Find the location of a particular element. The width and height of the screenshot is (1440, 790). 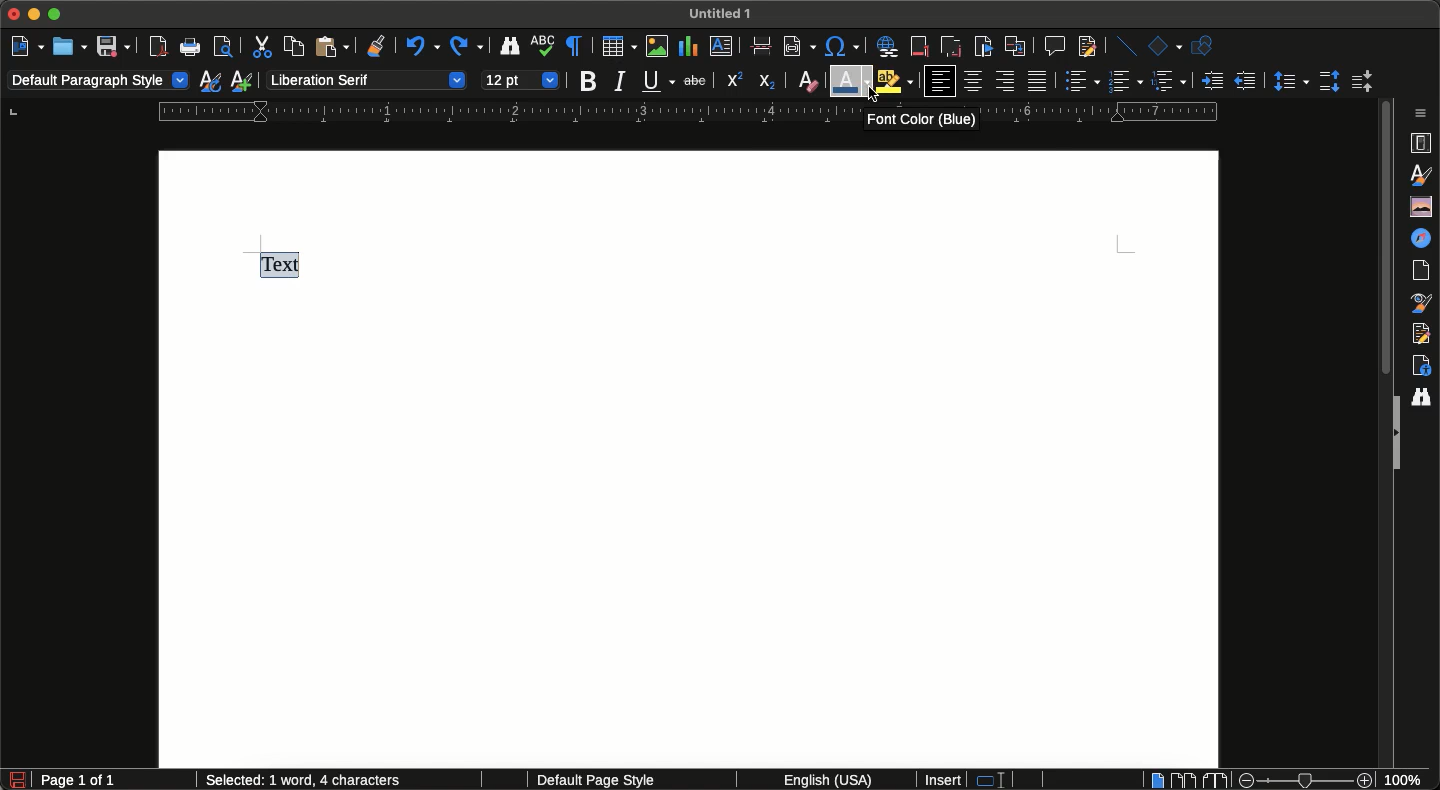

Styles is located at coordinates (1423, 175).